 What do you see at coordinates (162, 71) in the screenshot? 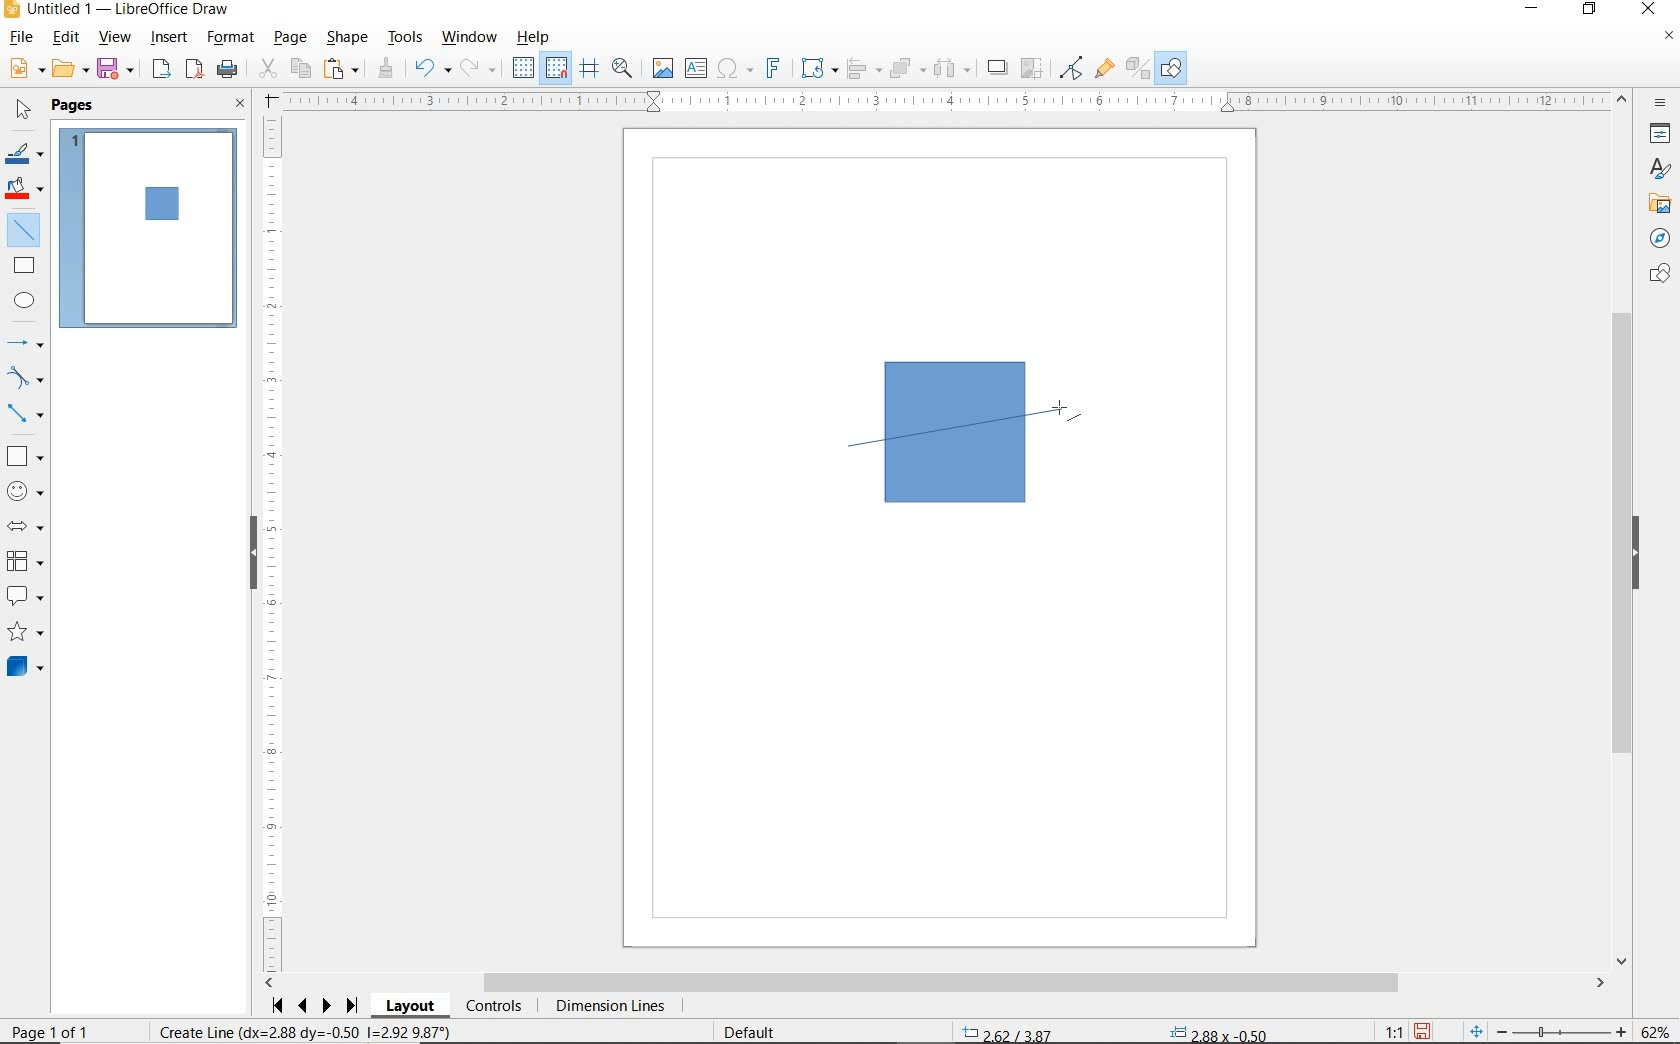
I see `EXPORT` at bounding box center [162, 71].